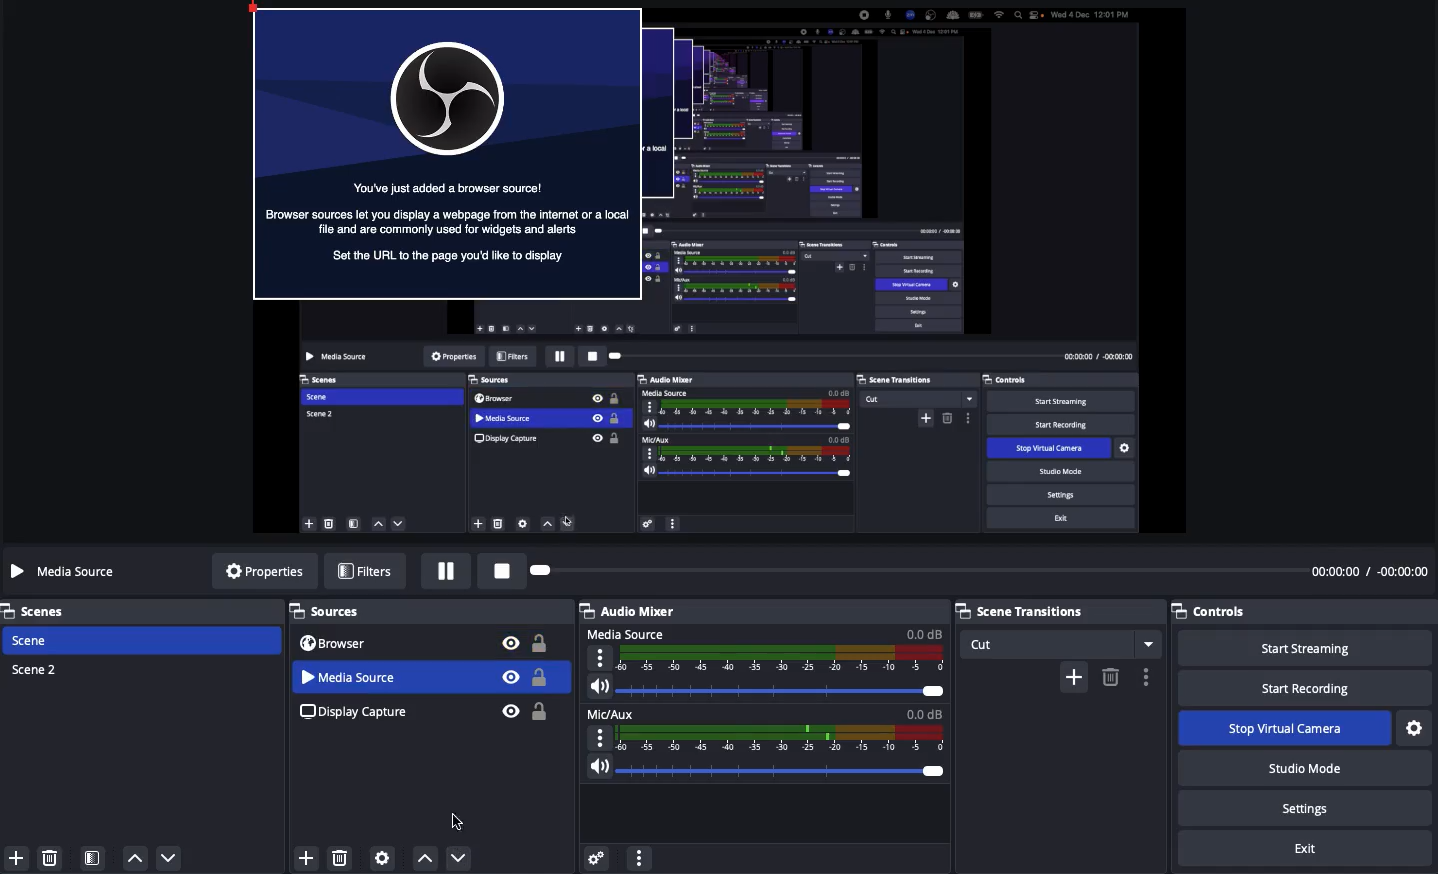 The width and height of the screenshot is (1438, 874). What do you see at coordinates (1143, 676) in the screenshot?
I see `Options` at bounding box center [1143, 676].